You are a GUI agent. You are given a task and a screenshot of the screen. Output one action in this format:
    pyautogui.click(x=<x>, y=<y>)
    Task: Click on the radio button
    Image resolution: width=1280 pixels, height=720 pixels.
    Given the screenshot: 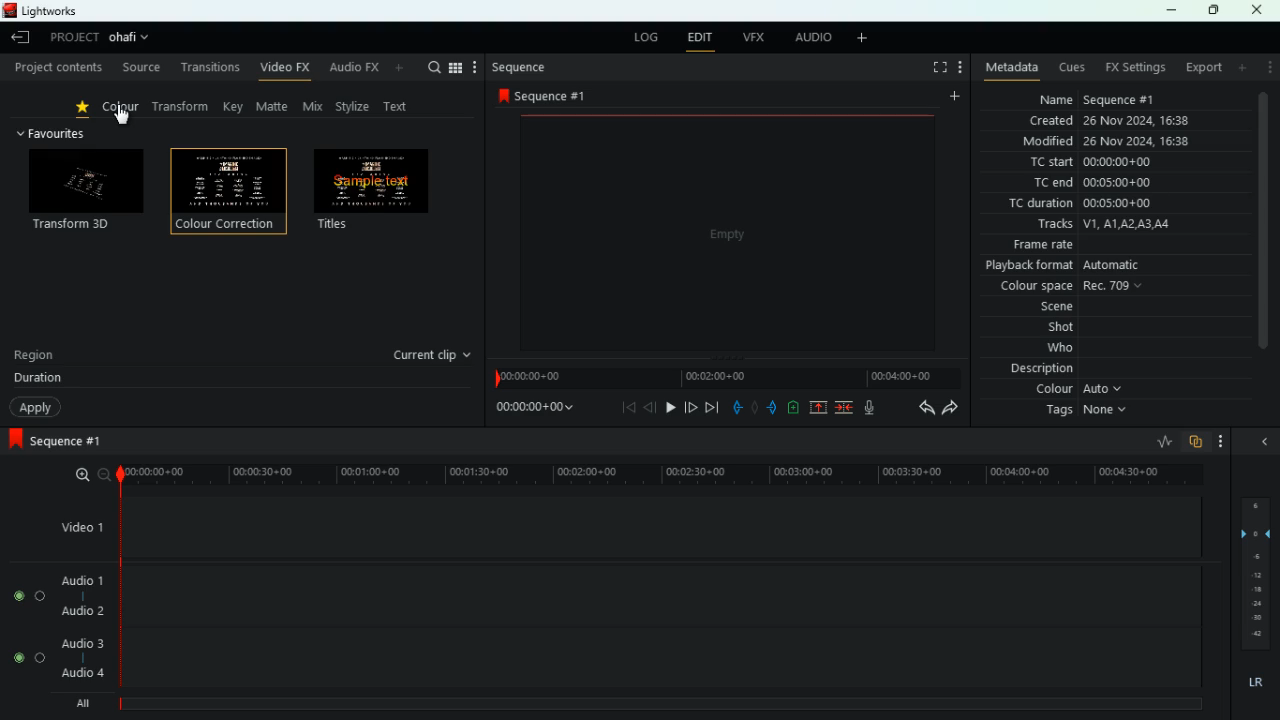 What is the action you would take?
    pyautogui.click(x=27, y=627)
    